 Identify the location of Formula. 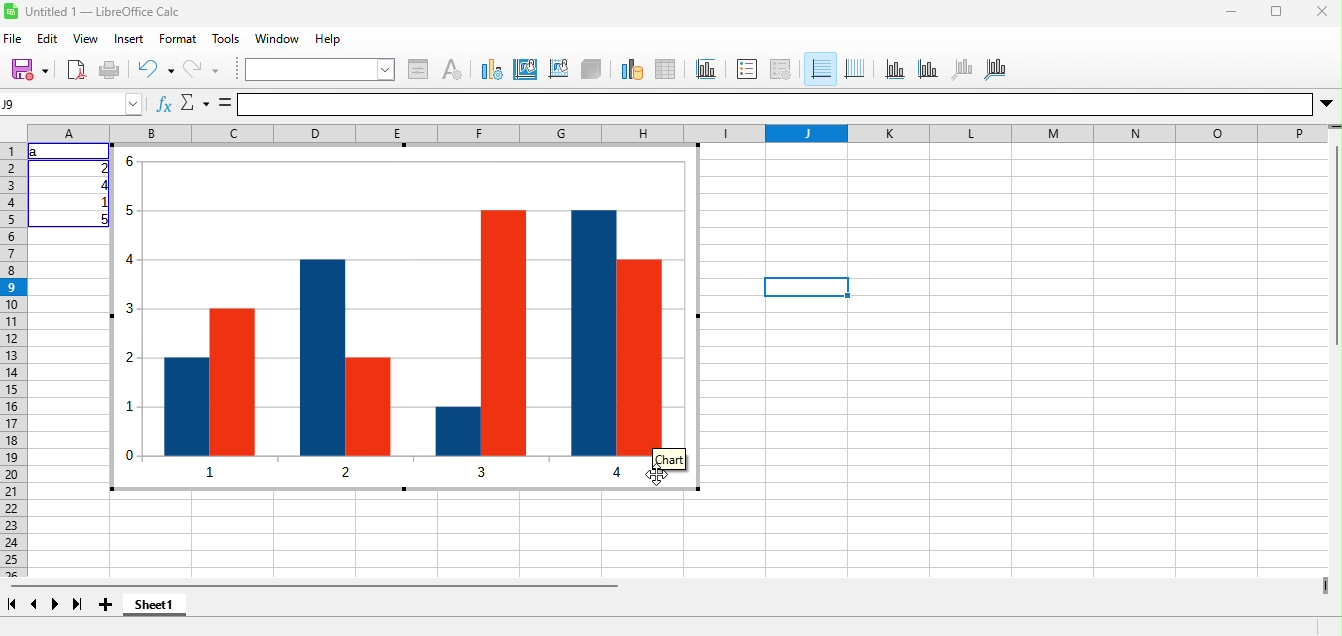
(225, 103).